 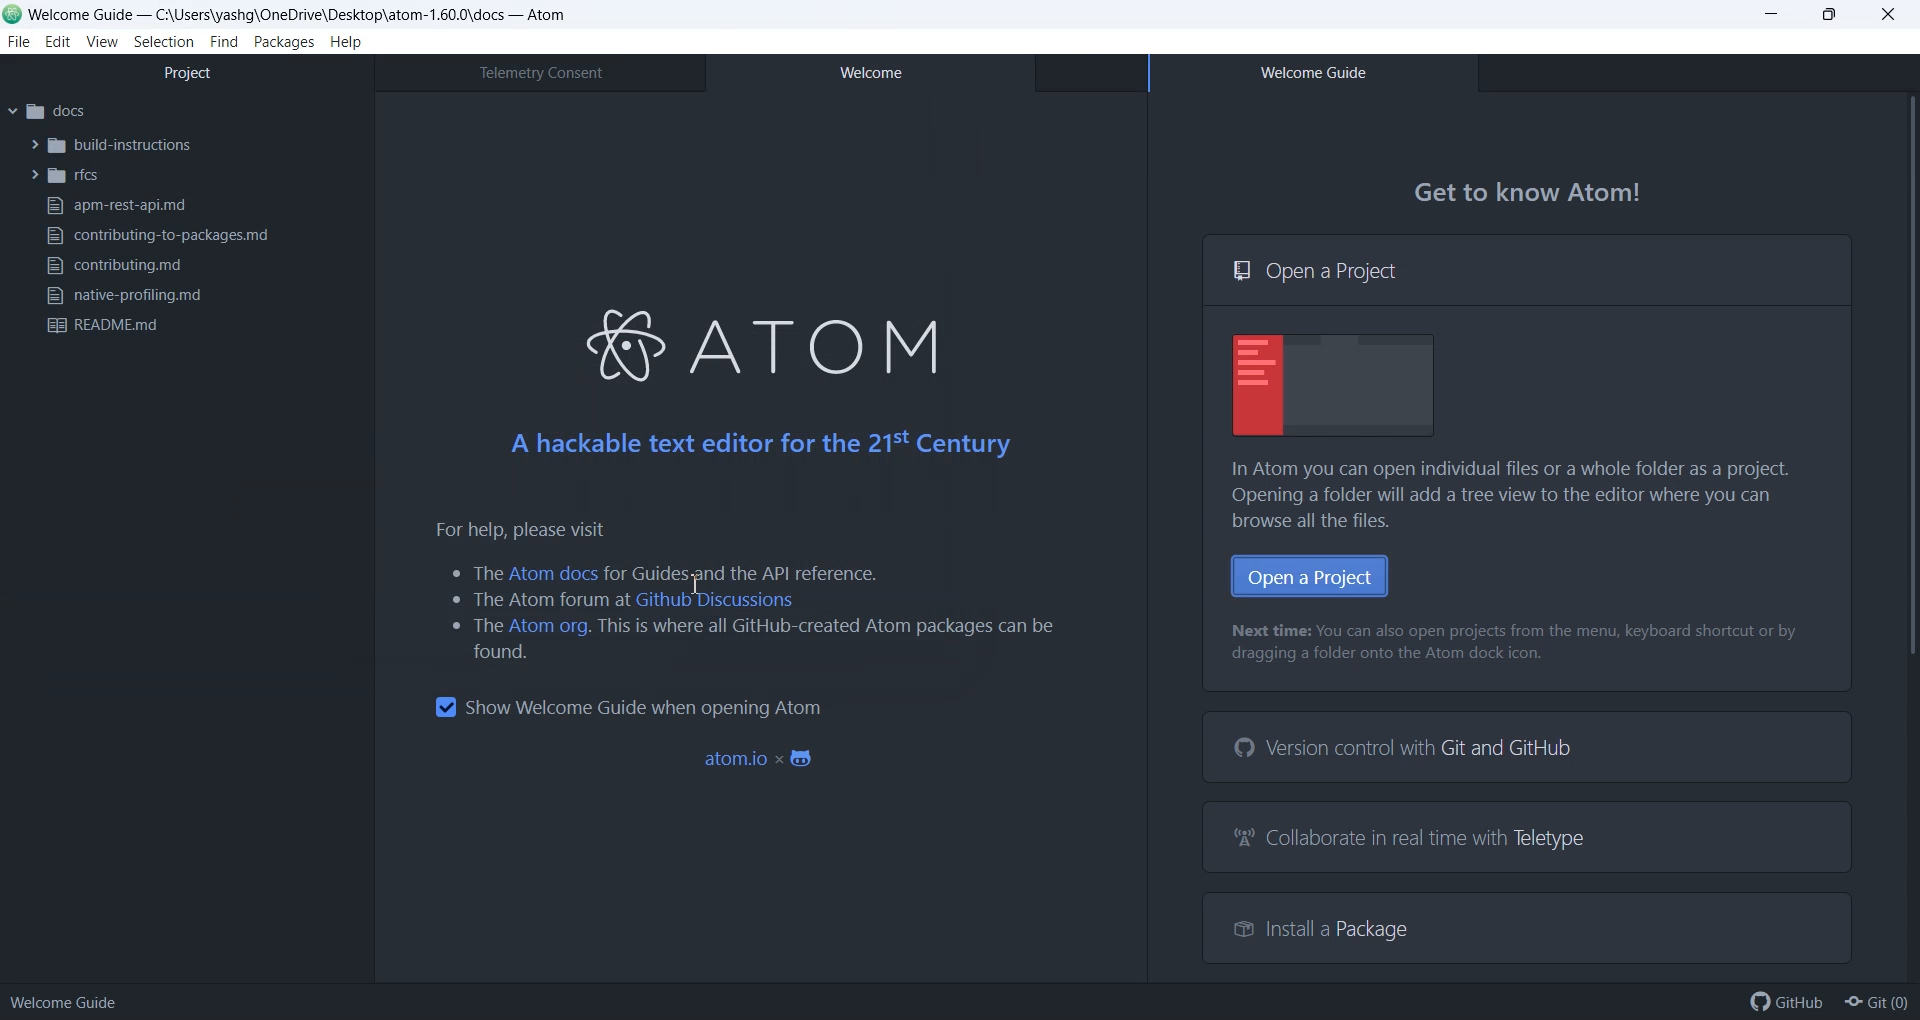 I want to click on Git (0), so click(x=1875, y=1002).